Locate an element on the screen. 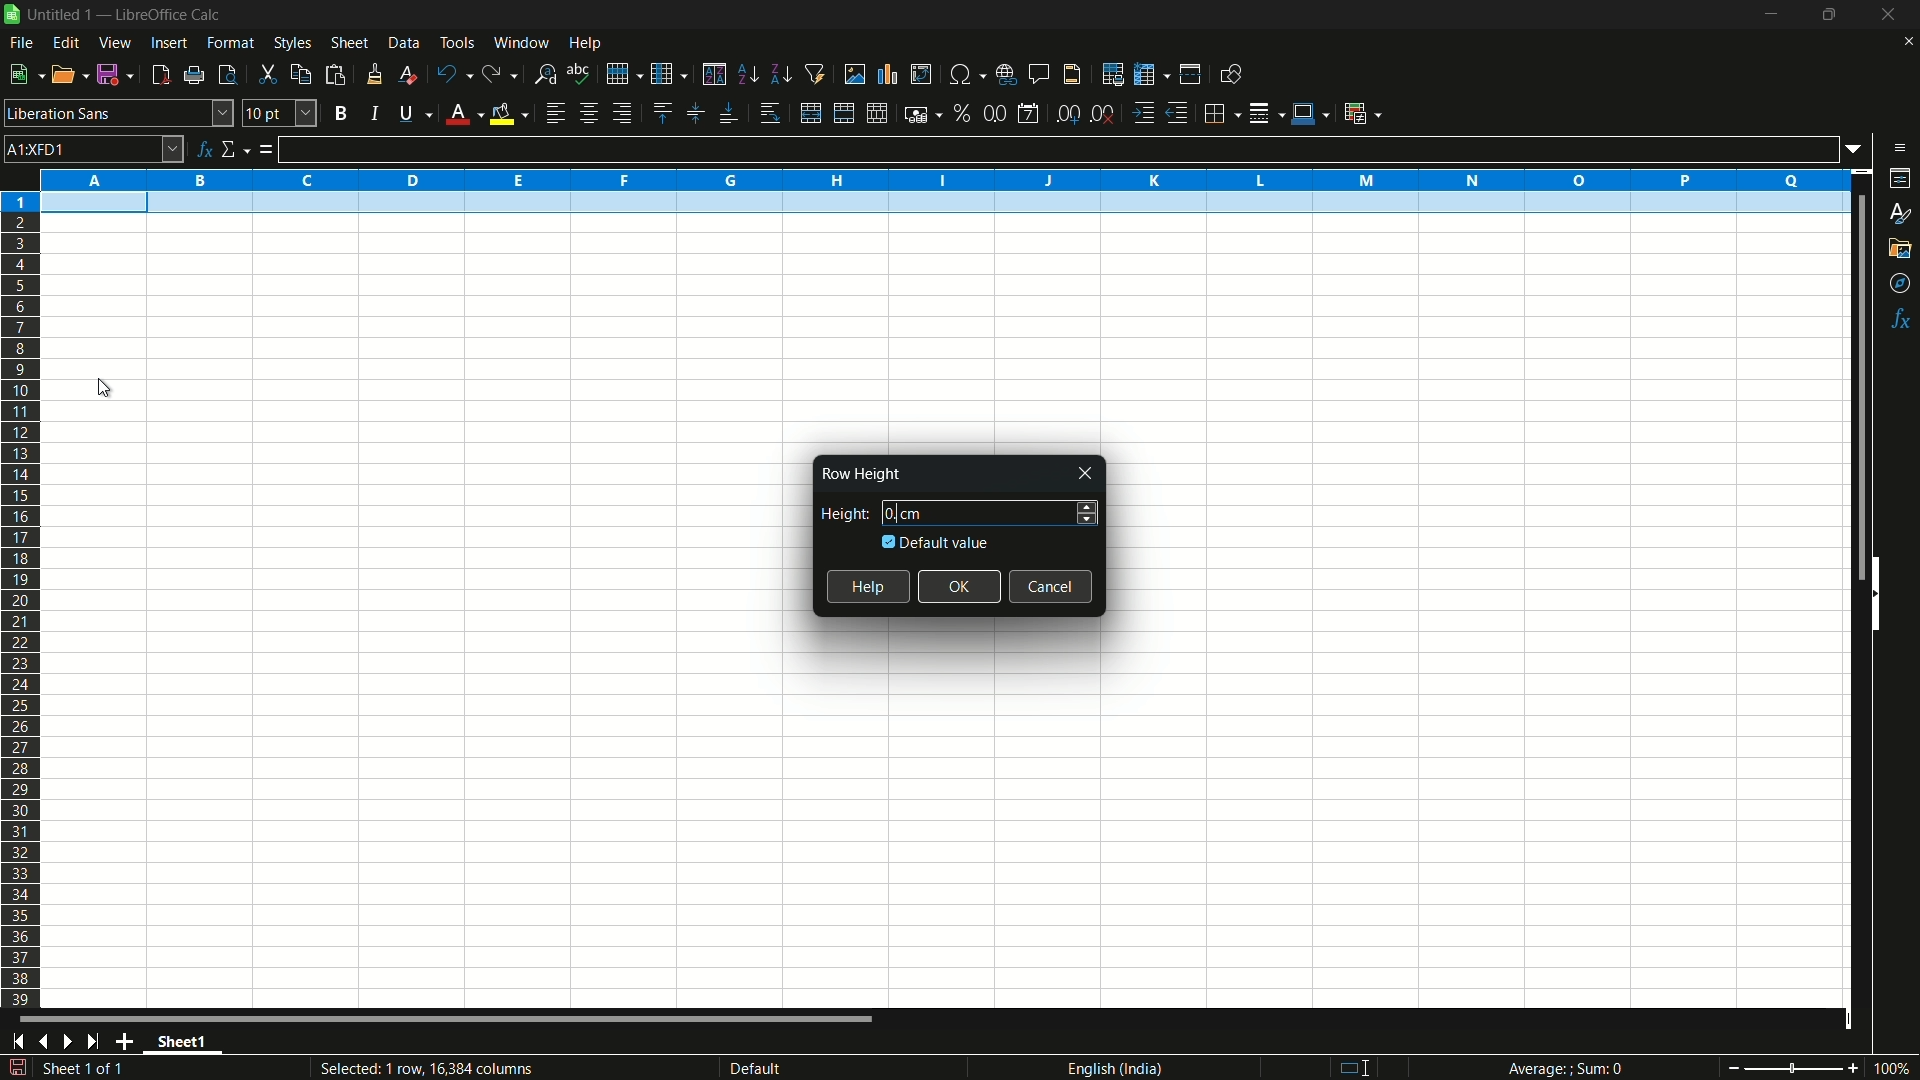 The width and height of the screenshot is (1920, 1080). gallery is located at coordinates (1901, 248).